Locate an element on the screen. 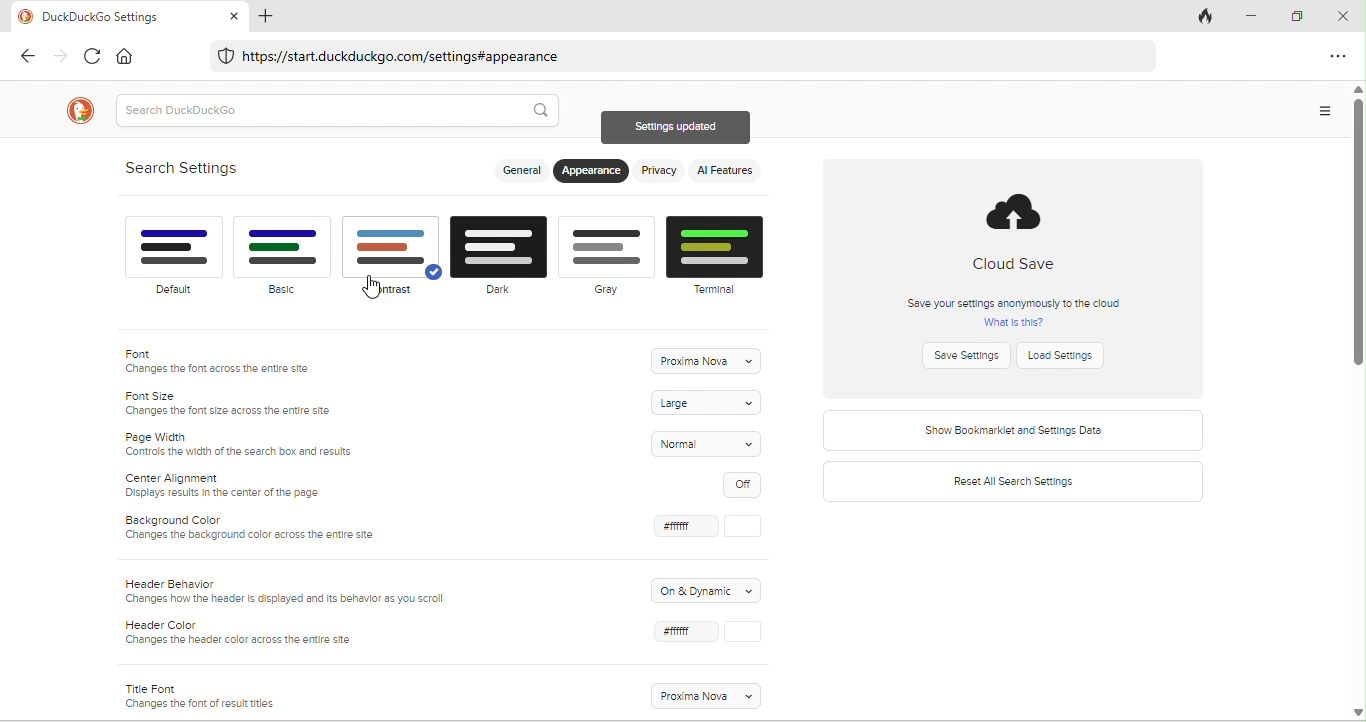 Image resolution: width=1366 pixels, height=722 pixels. save your settings anonymously to the cloud is located at coordinates (1014, 310).